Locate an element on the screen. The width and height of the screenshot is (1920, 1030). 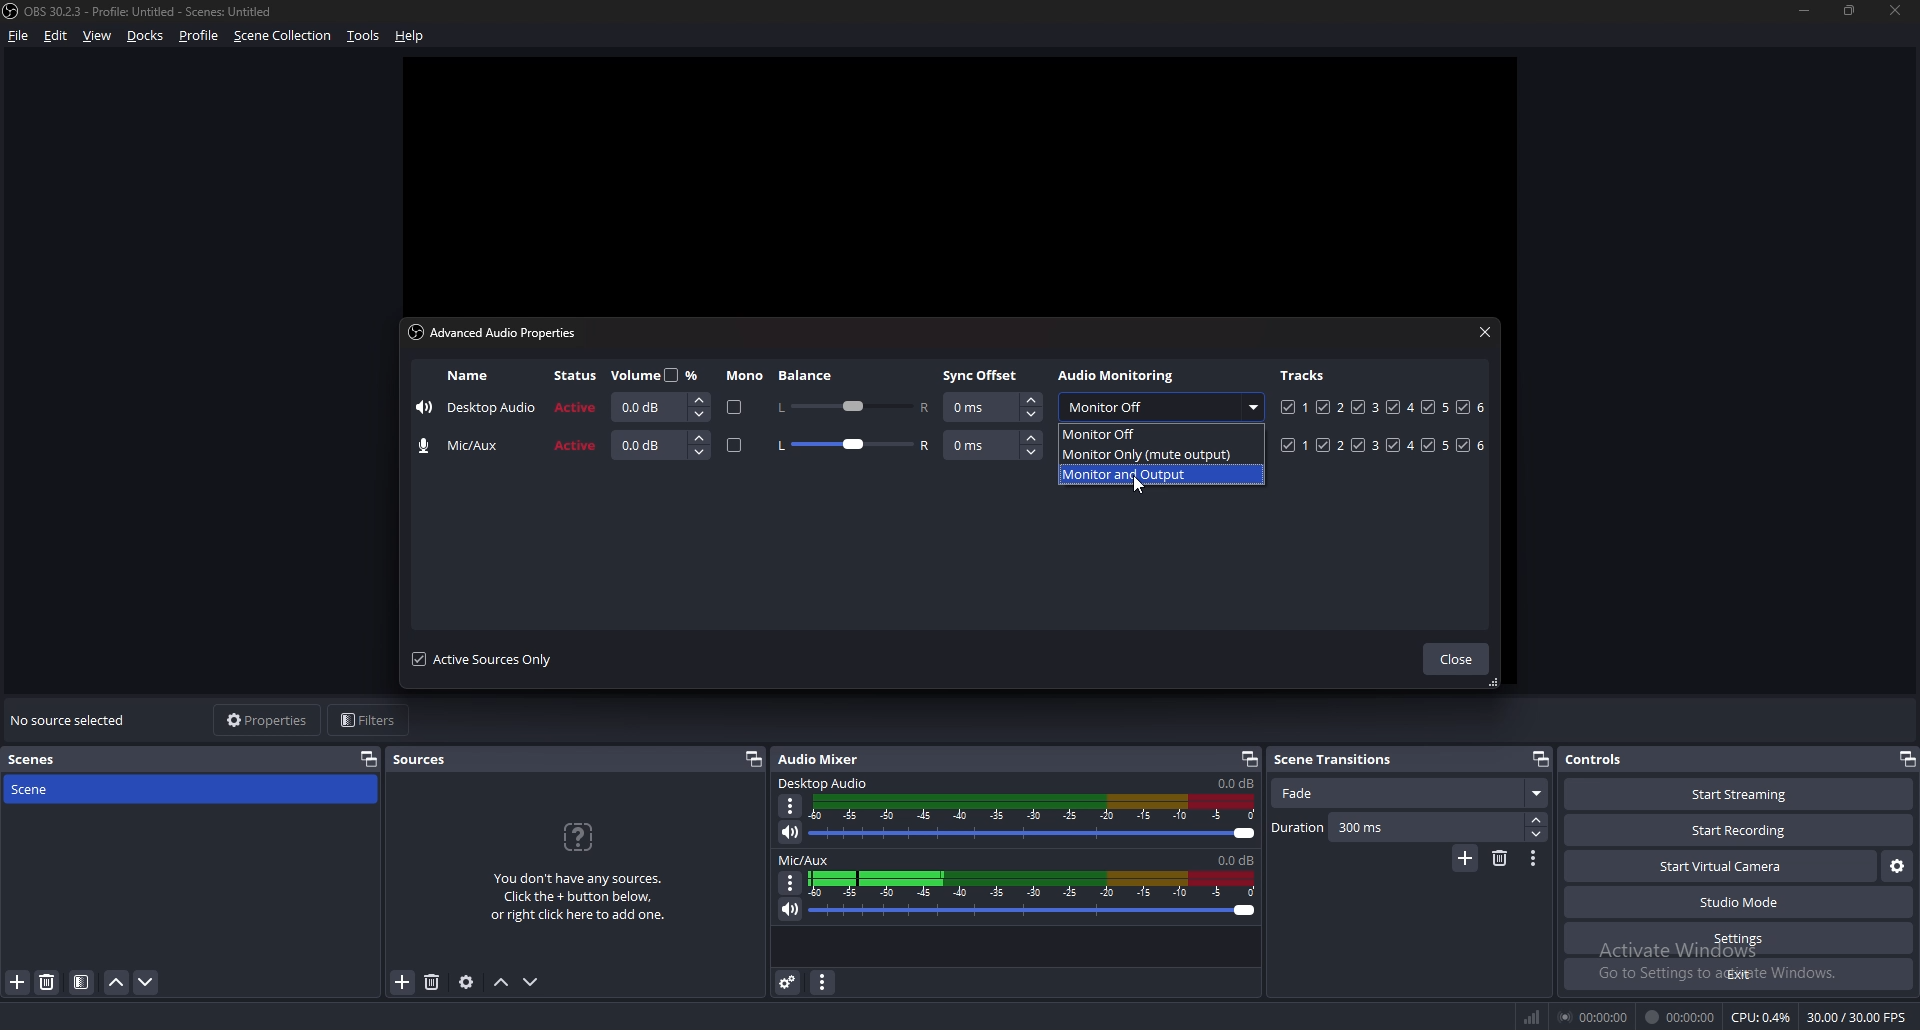
scene is located at coordinates (47, 790).